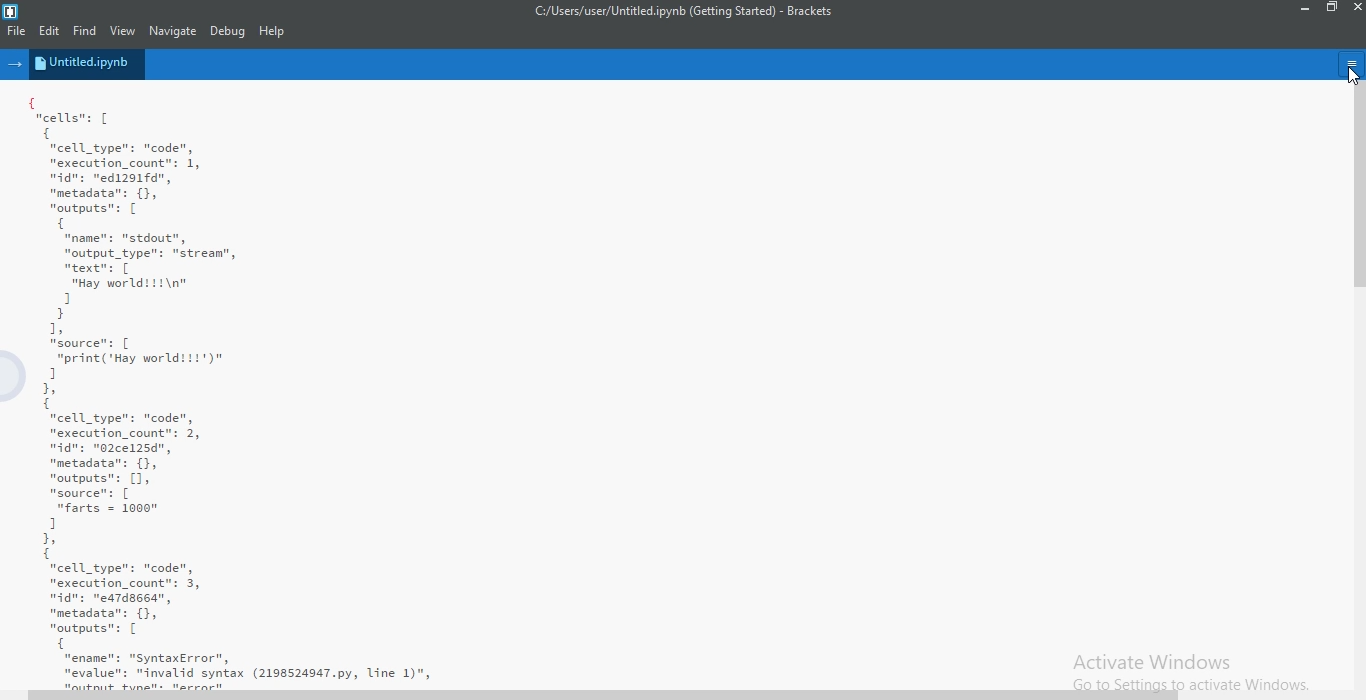  What do you see at coordinates (1357, 199) in the screenshot?
I see `scroll bar` at bounding box center [1357, 199].